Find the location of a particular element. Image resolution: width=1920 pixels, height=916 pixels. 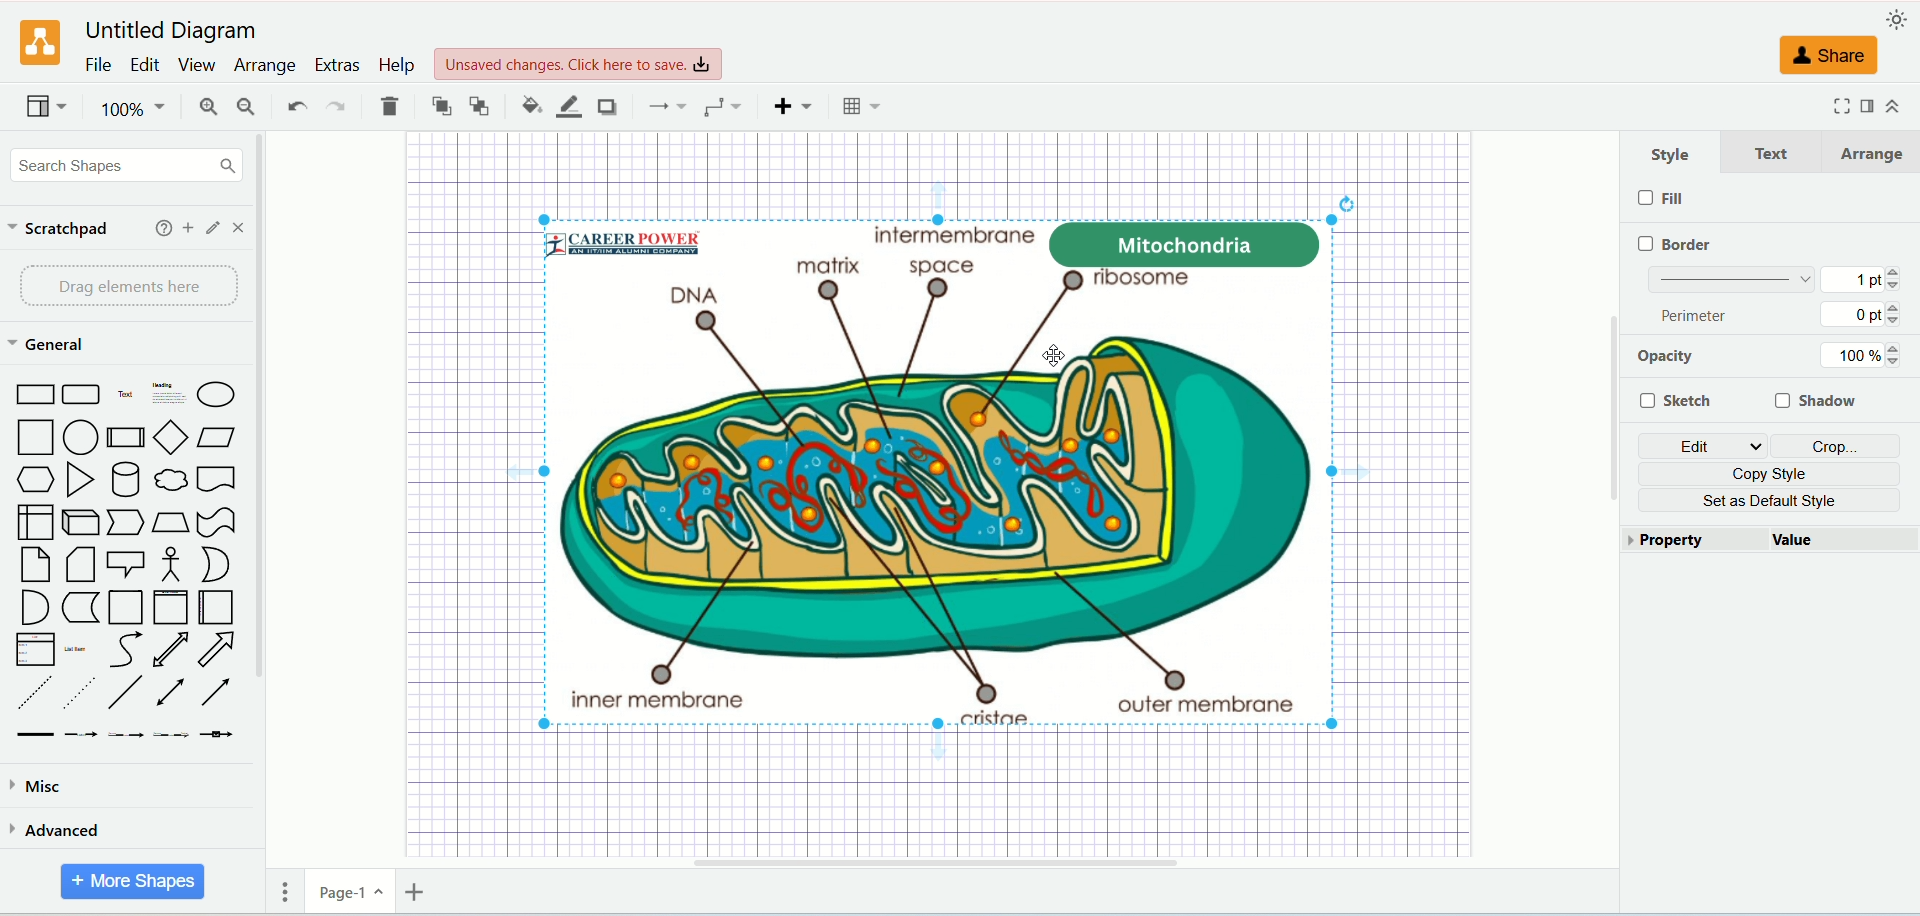

0 pt is located at coordinates (1865, 313).